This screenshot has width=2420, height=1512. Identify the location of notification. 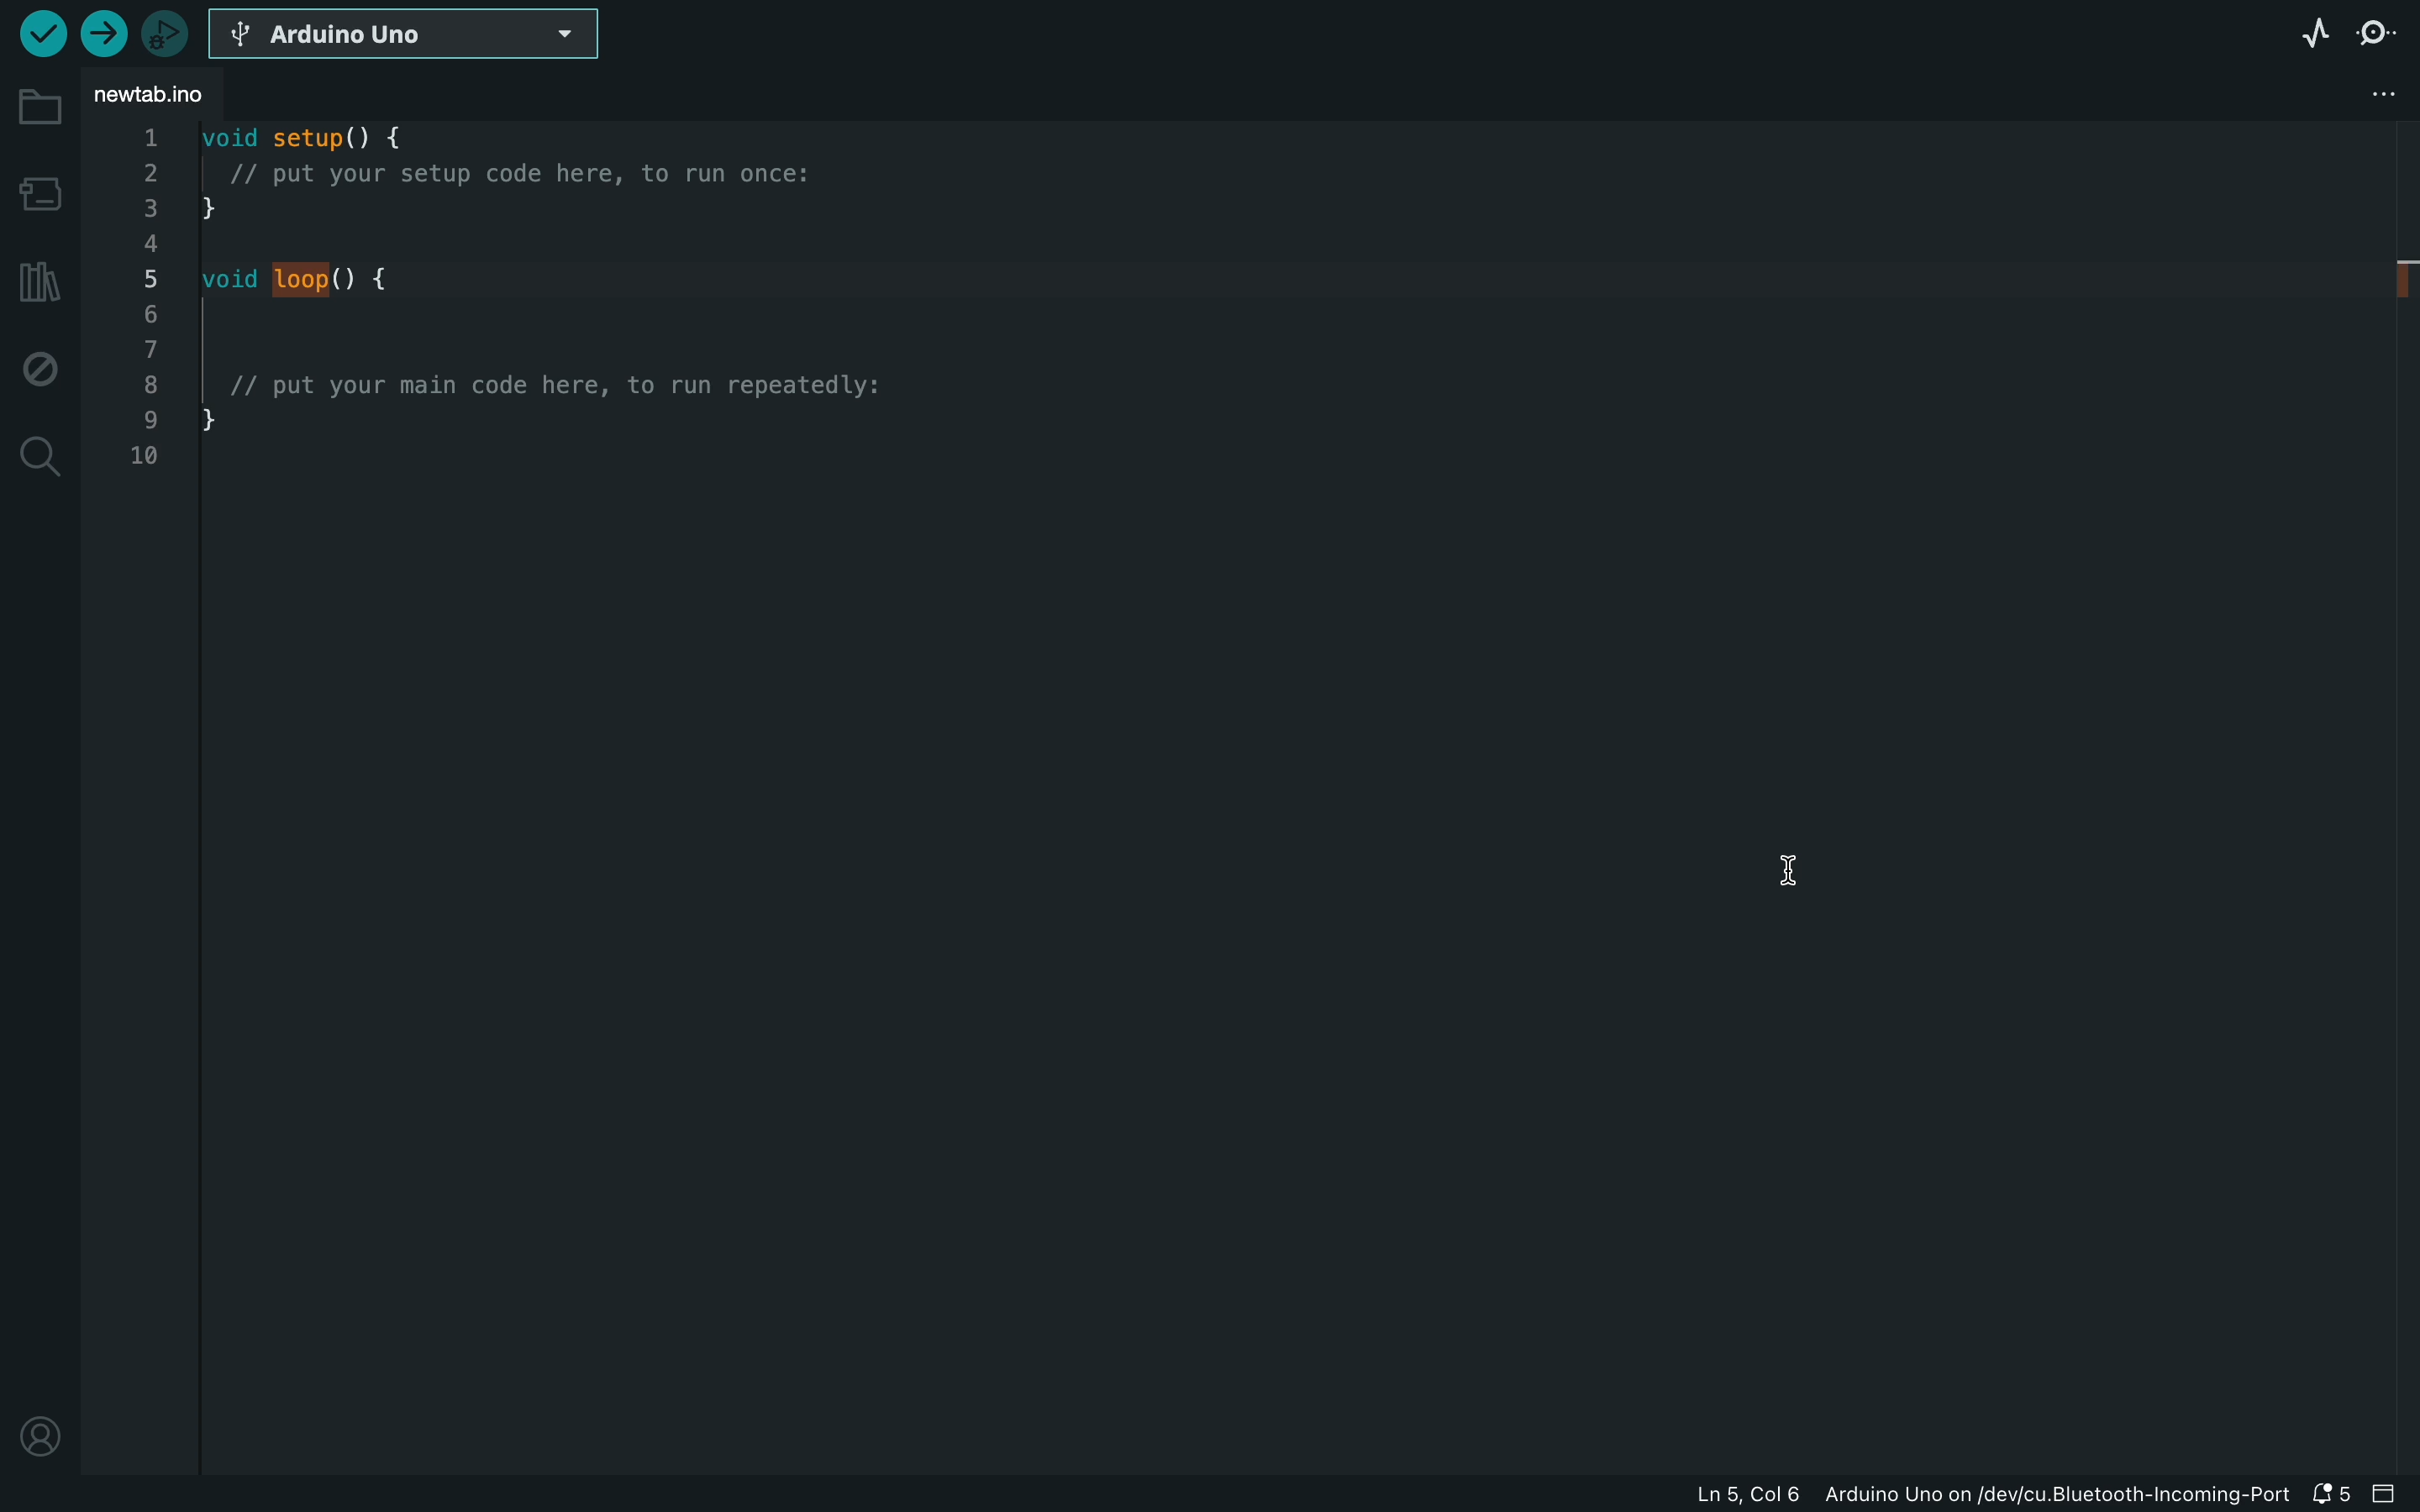
(2336, 1487).